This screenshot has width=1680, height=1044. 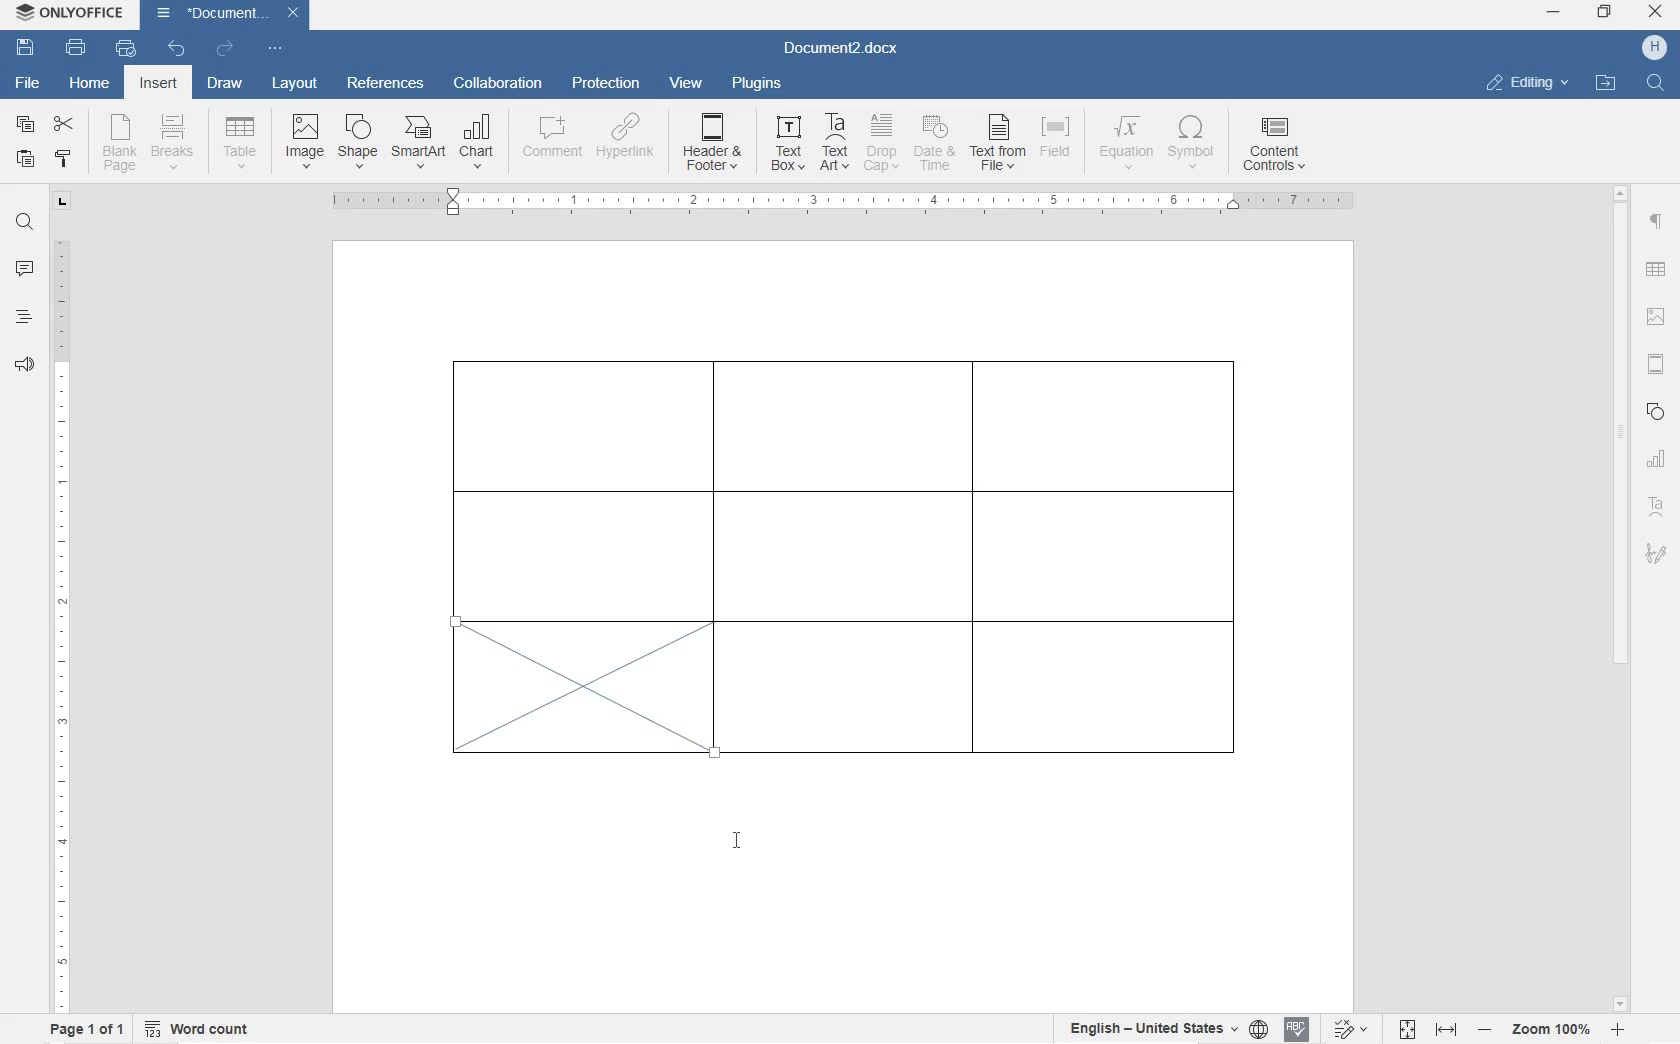 What do you see at coordinates (24, 367) in the screenshot?
I see `feedback & support` at bounding box center [24, 367].